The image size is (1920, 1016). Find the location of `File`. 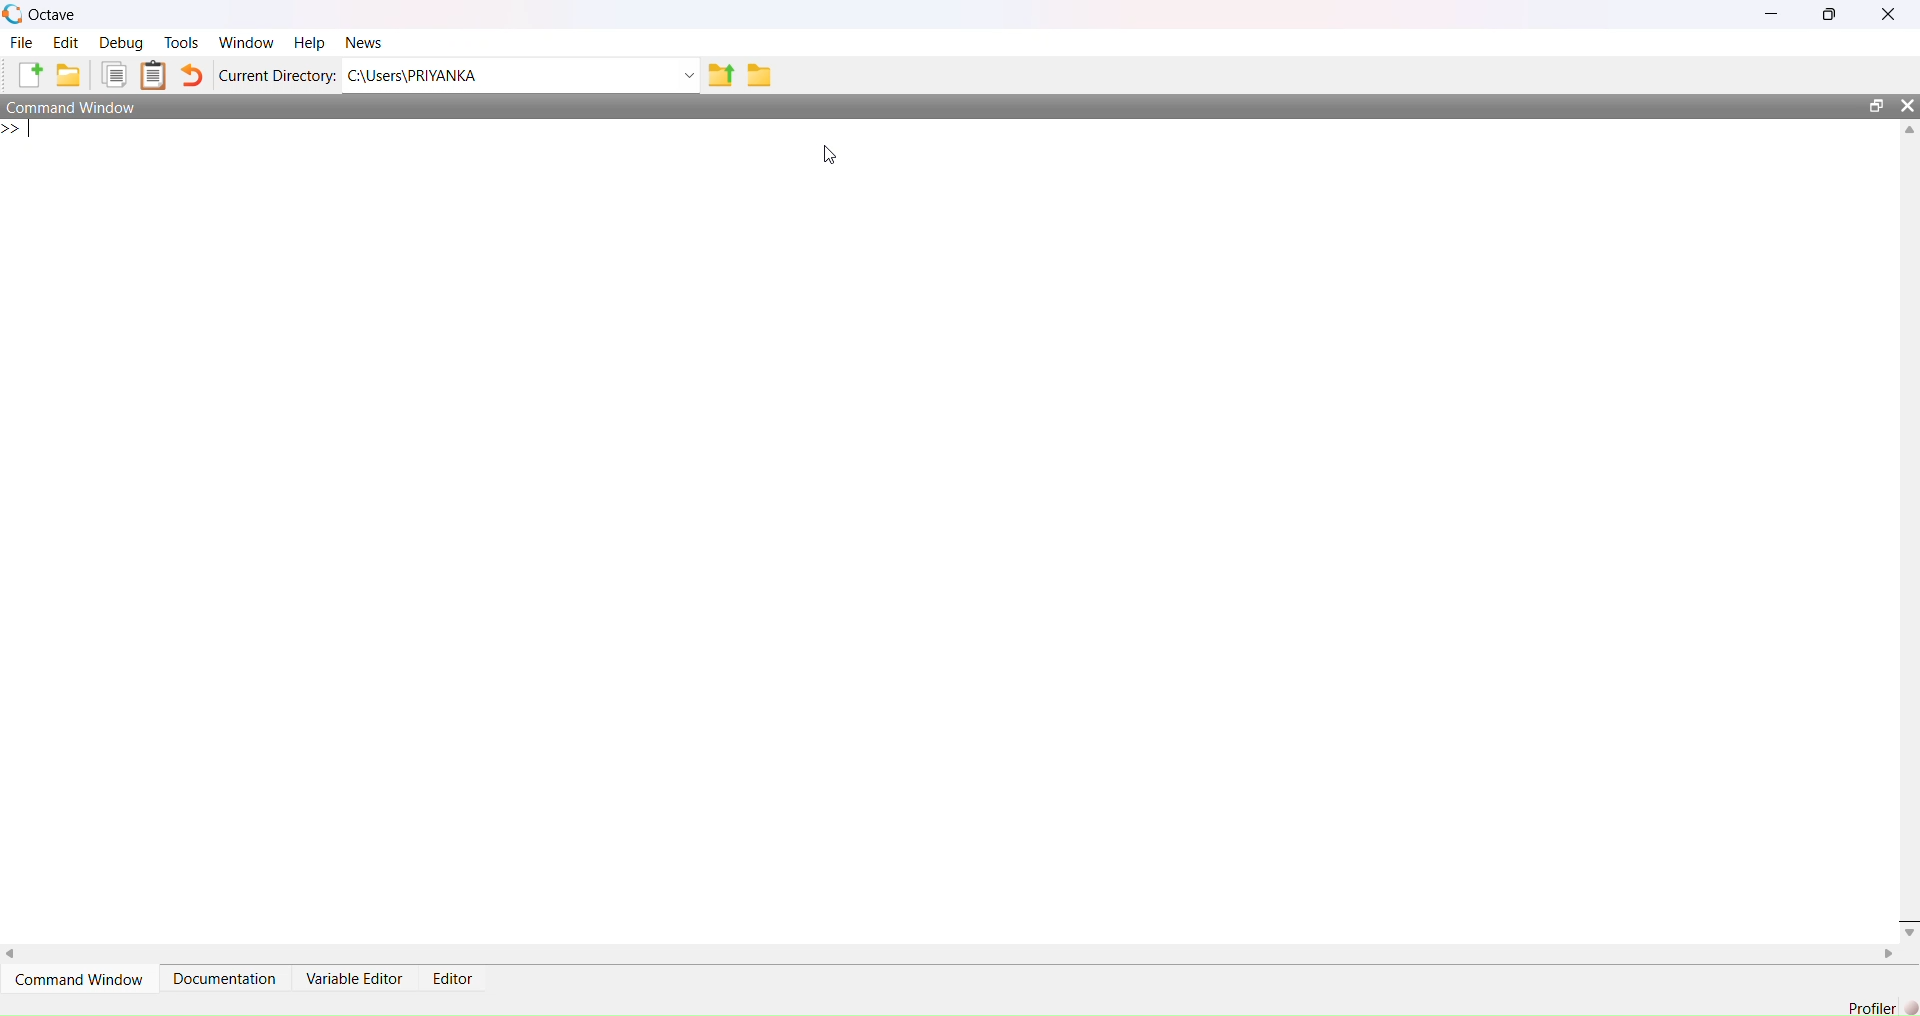

File is located at coordinates (18, 41).